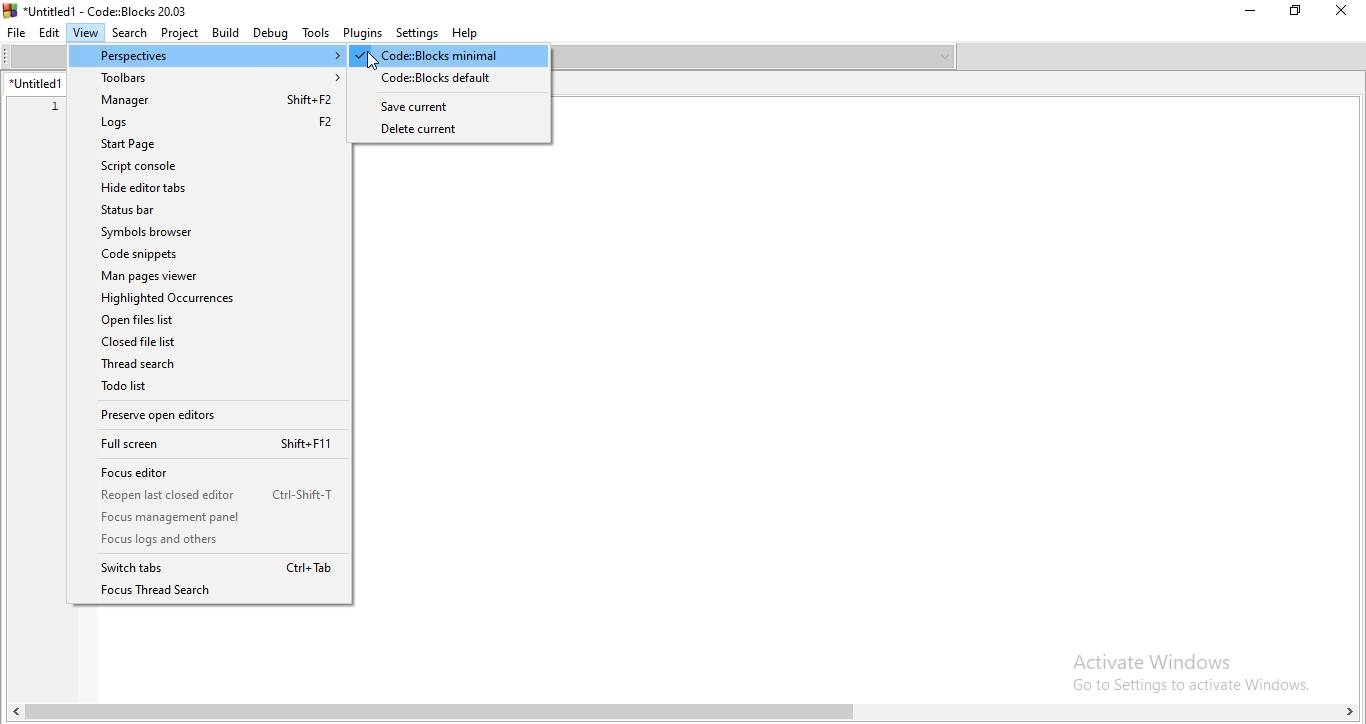  I want to click on focus management panel, so click(210, 520).